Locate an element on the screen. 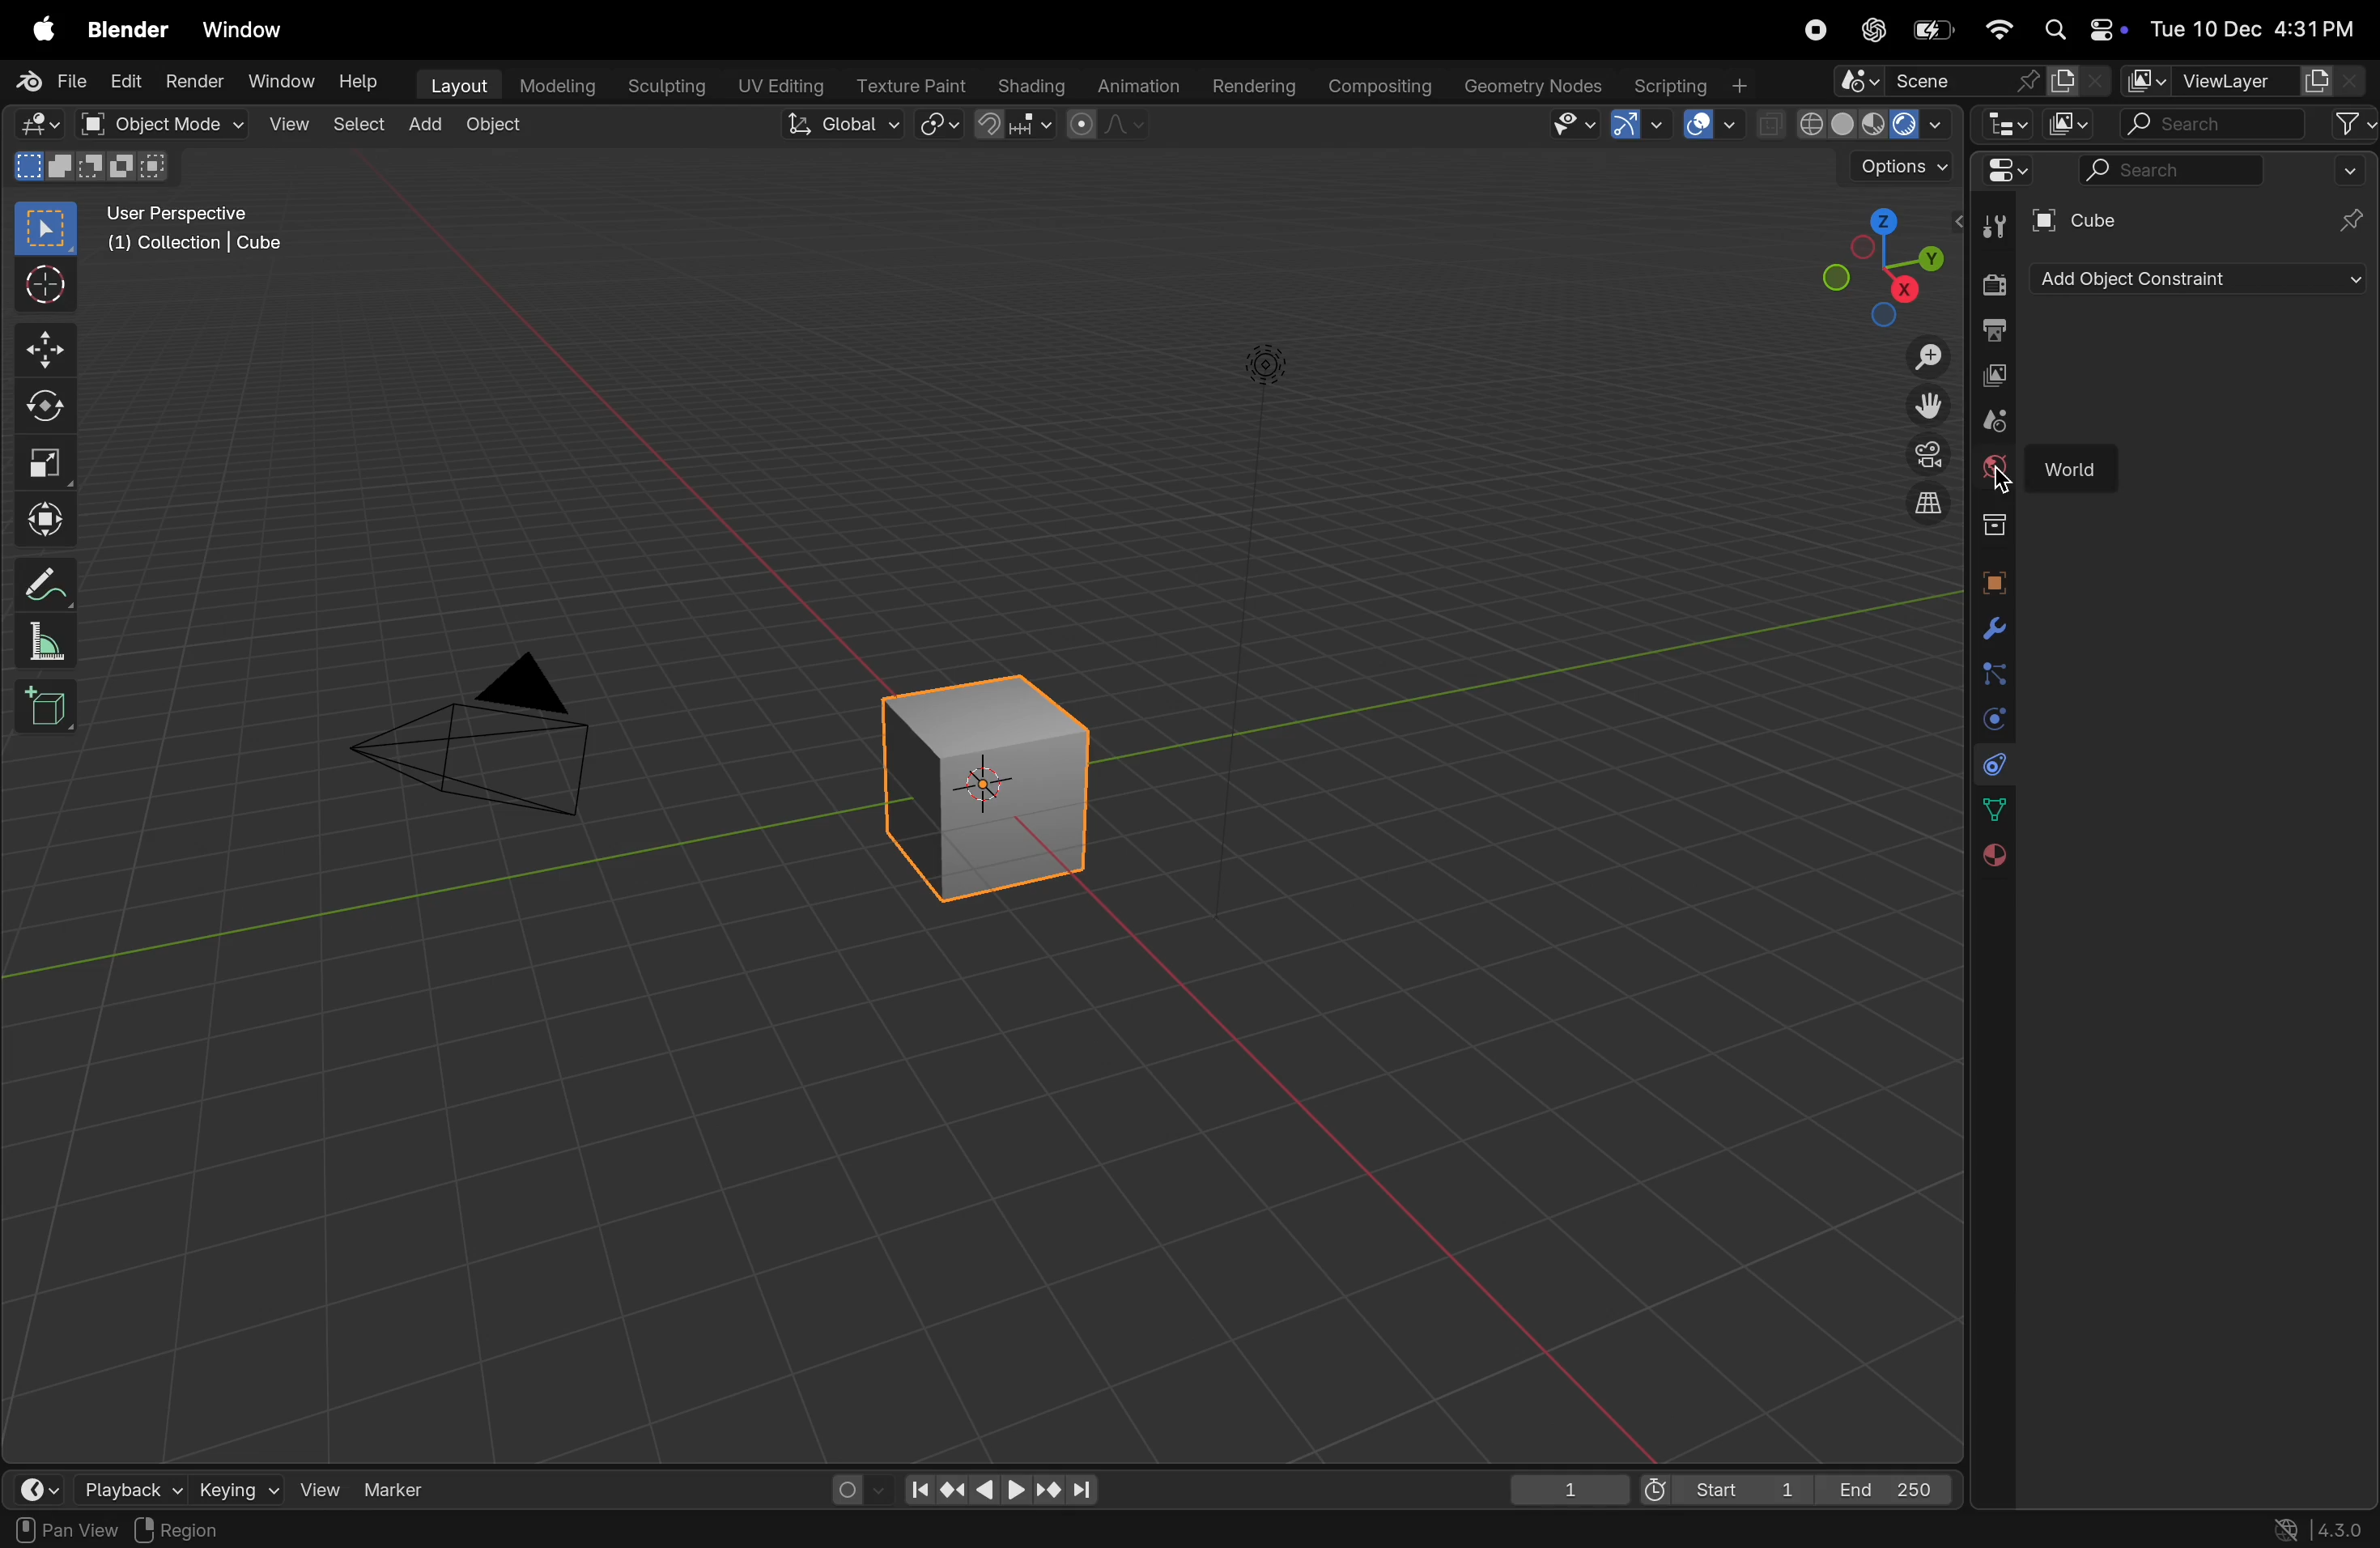 Image resolution: width=2380 pixels, height=1548 pixels. zoom is located at coordinates (1916, 356).